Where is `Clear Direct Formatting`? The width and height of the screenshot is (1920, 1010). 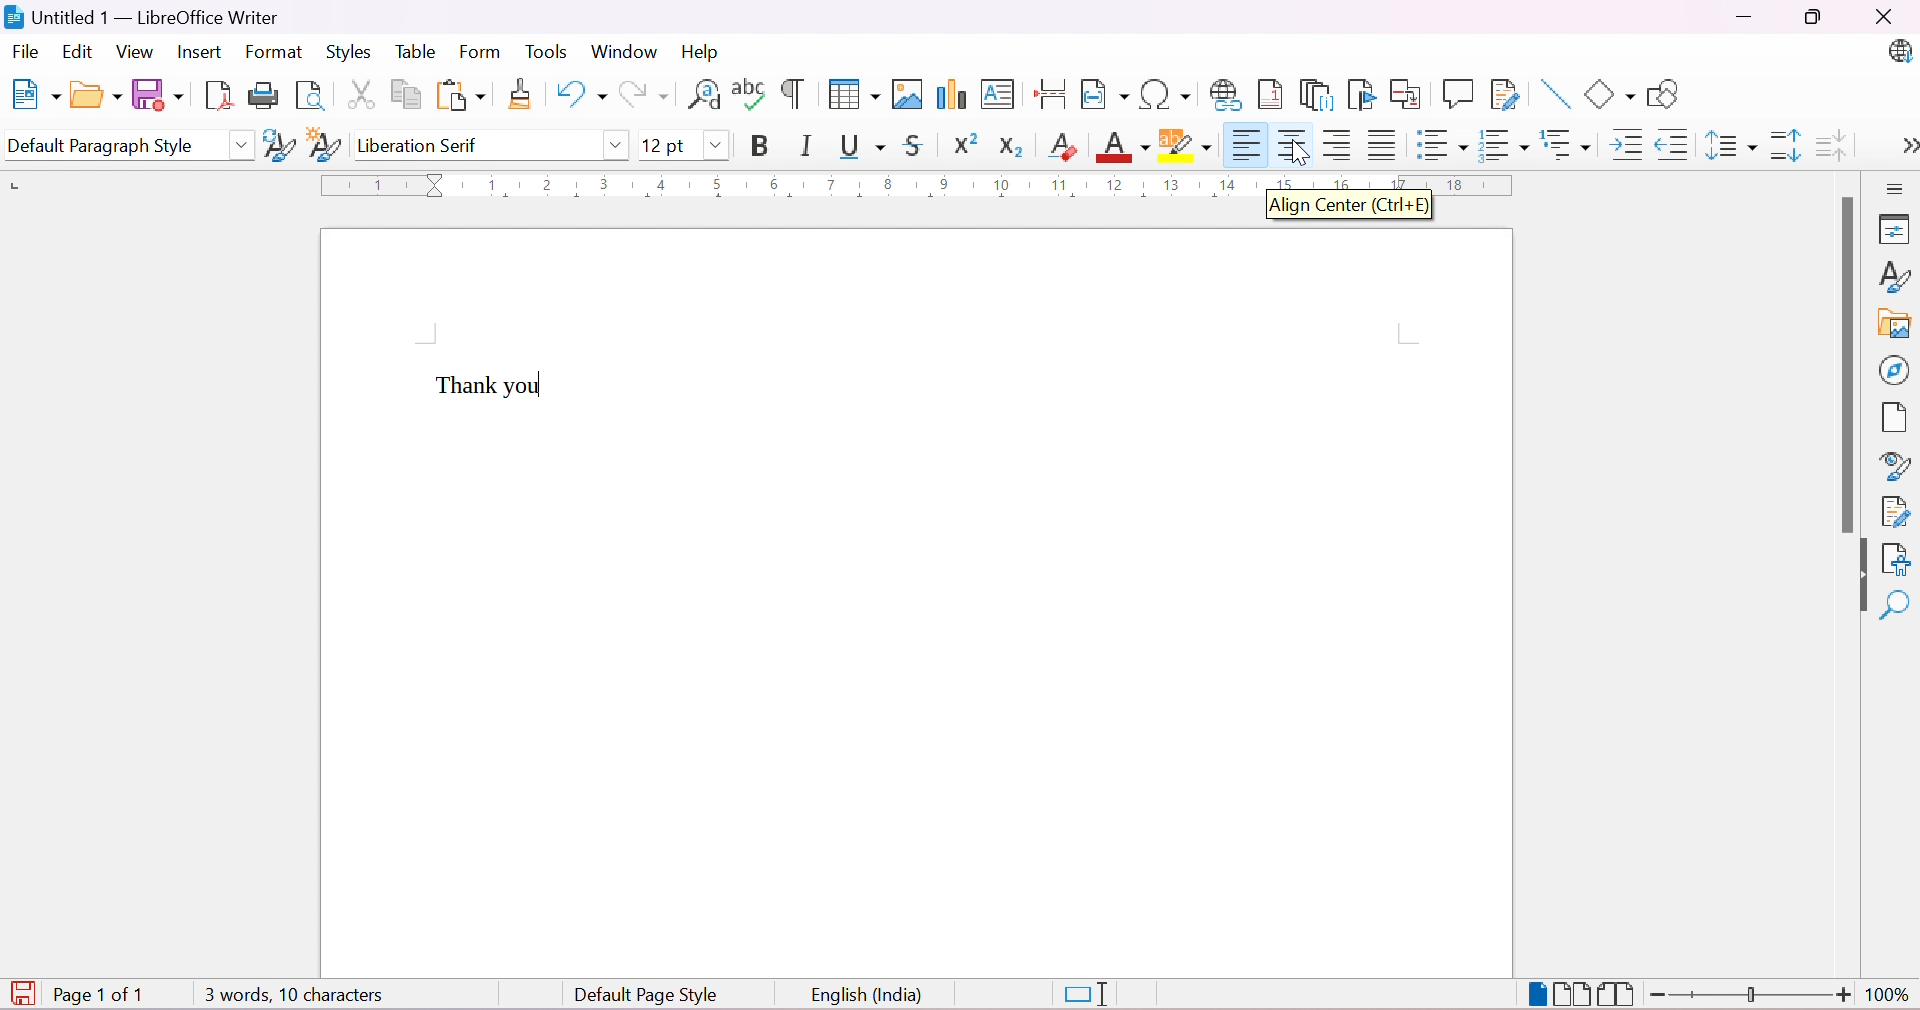 Clear Direct Formatting is located at coordinates (1061, 145).